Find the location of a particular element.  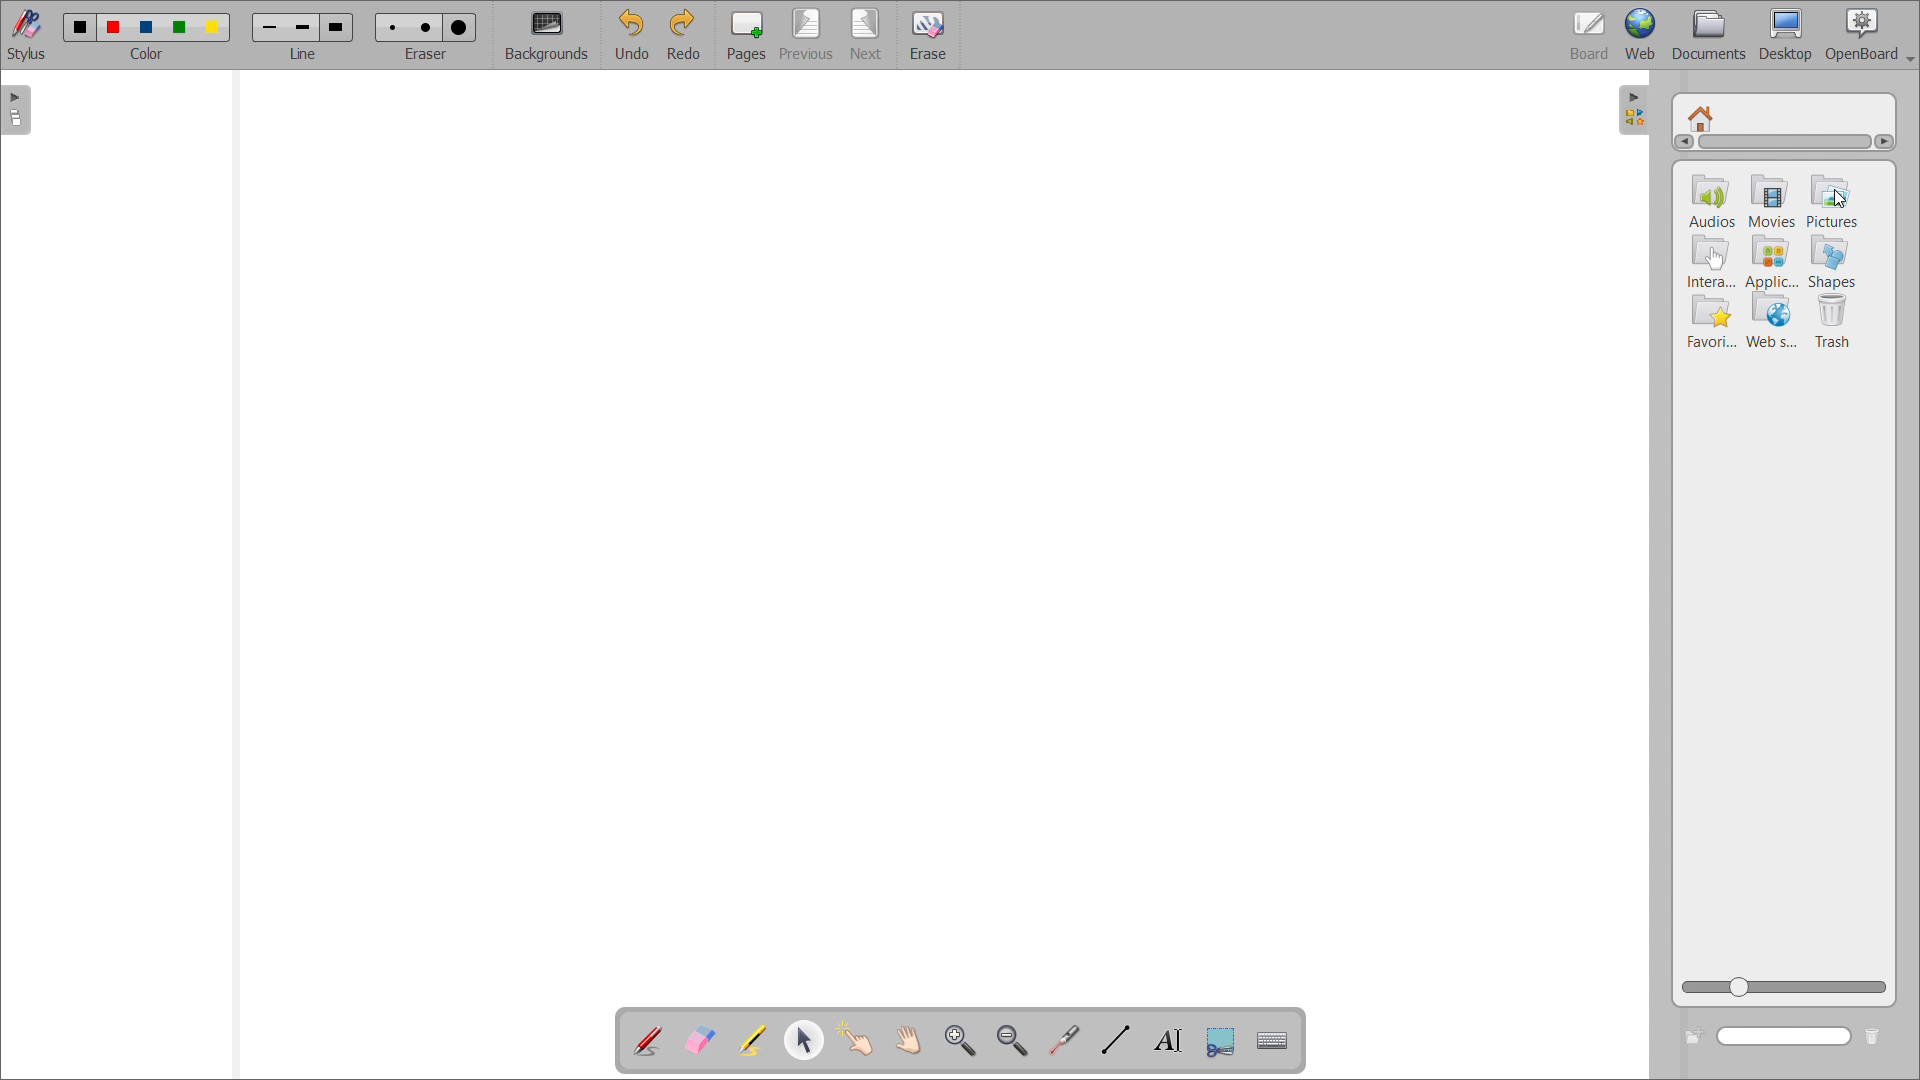

capture part of the screen is located at coordinates (1222, 1040).